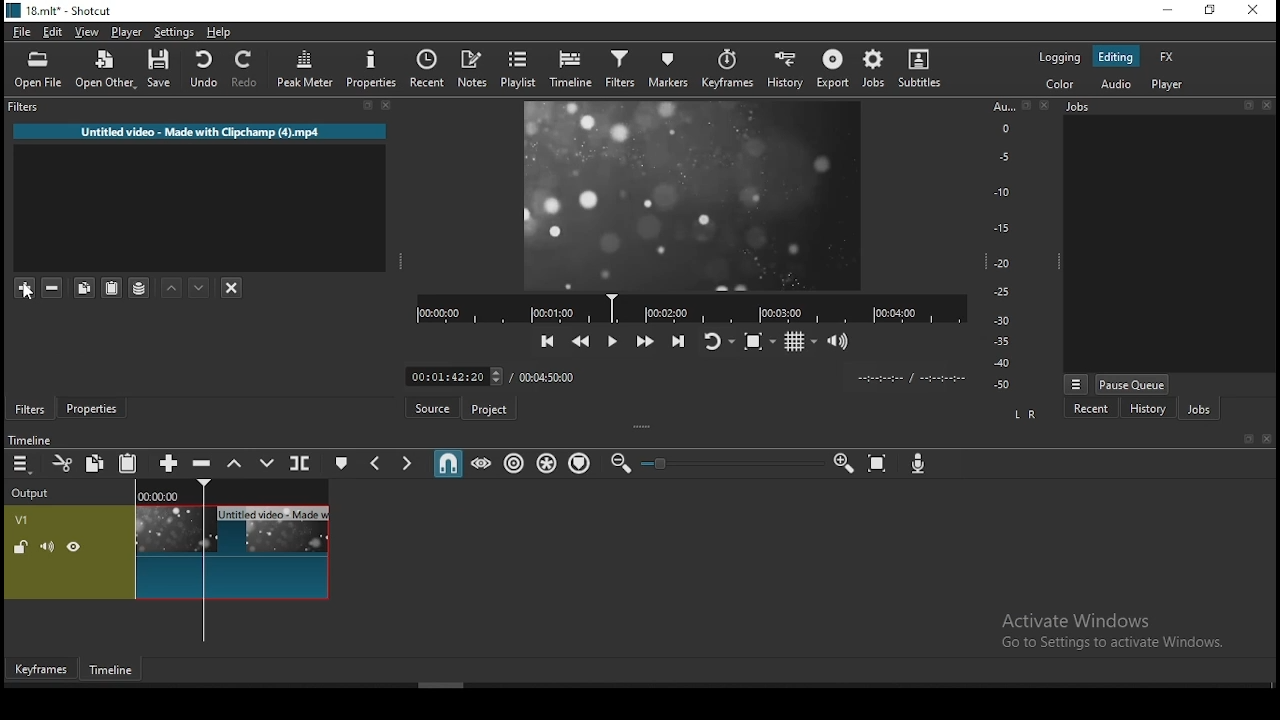 This screenshot has height=720, width=1280. I want to click on history, so click(788, 67).